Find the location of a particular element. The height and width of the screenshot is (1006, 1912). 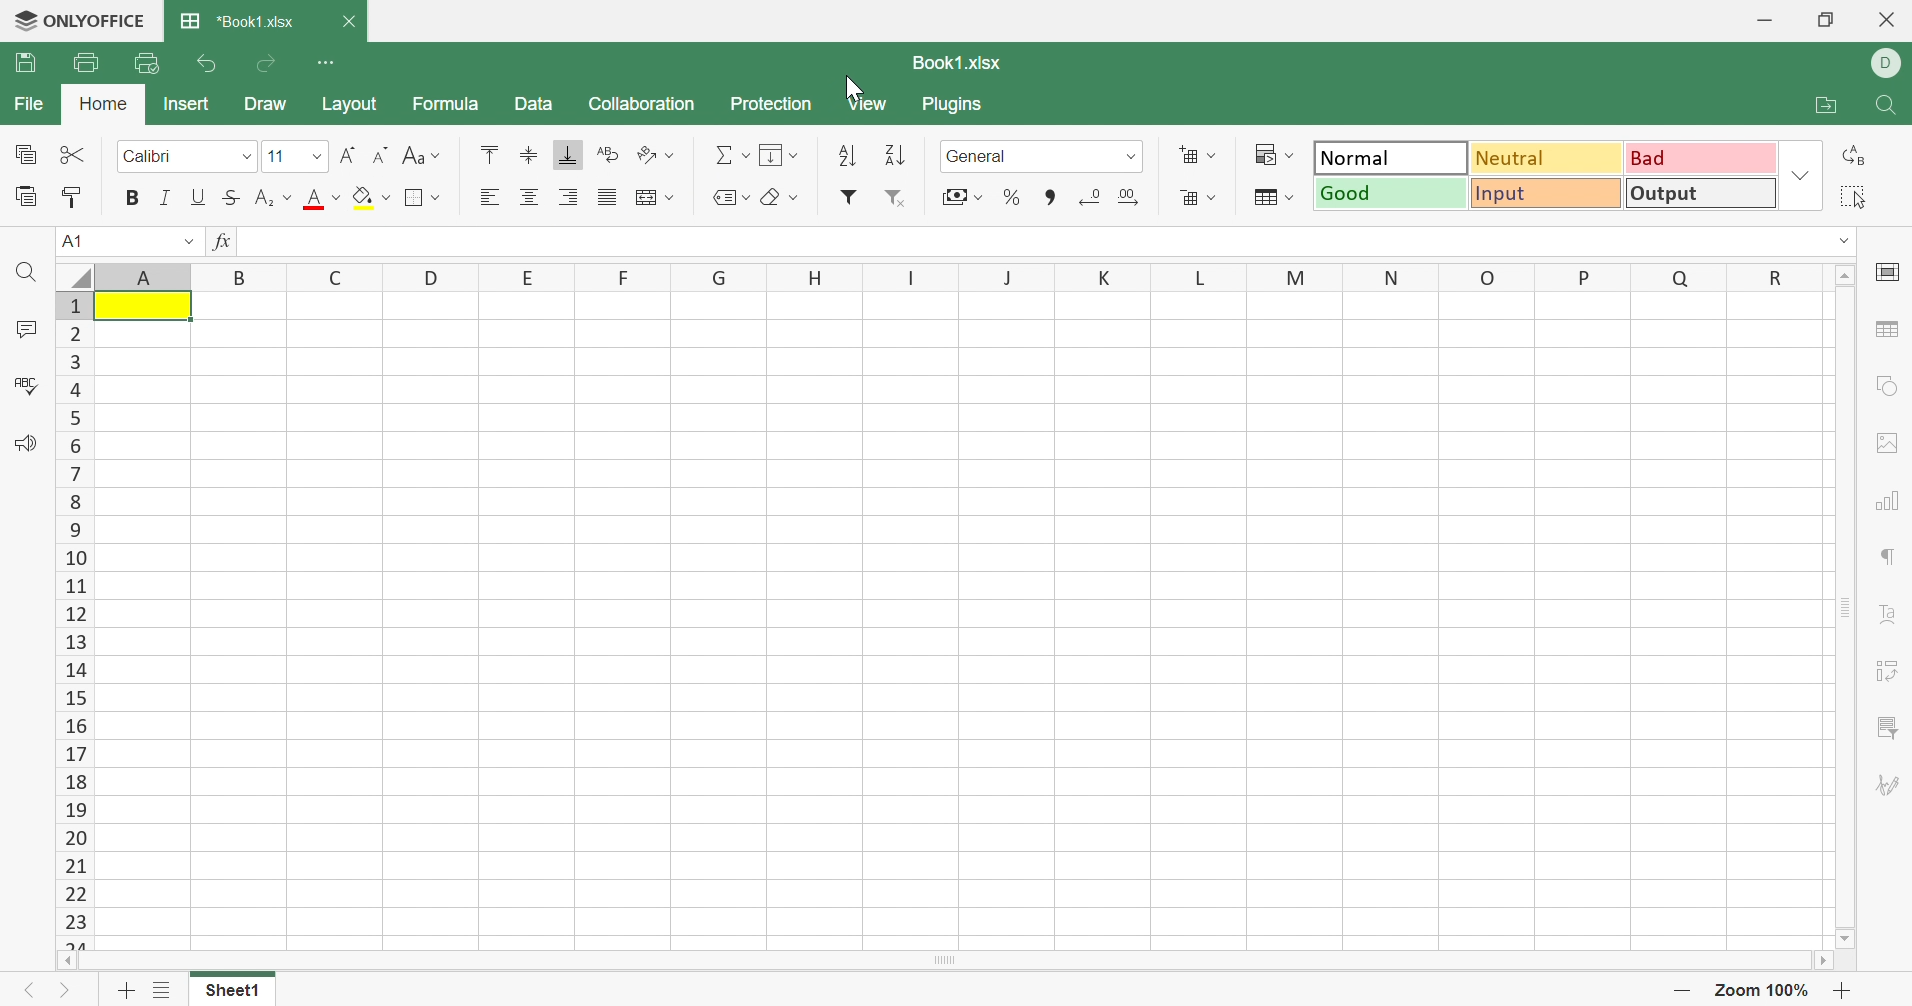

Output is located at coordinates (1704, 193).